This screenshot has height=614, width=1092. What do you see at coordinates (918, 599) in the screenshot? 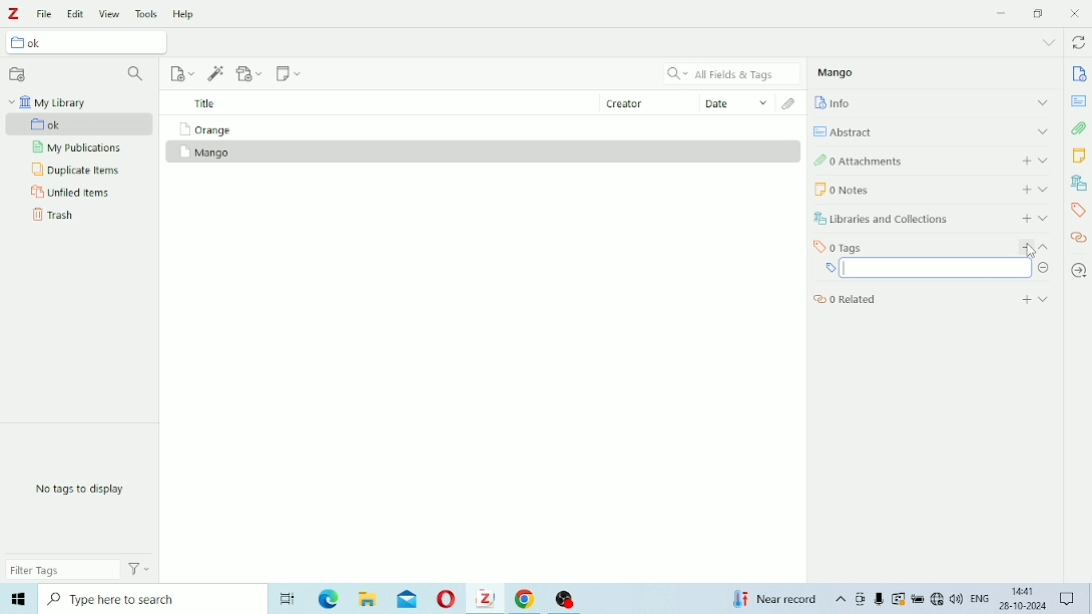
I see `Charging, plugged in` at bounding box center [918, 599].